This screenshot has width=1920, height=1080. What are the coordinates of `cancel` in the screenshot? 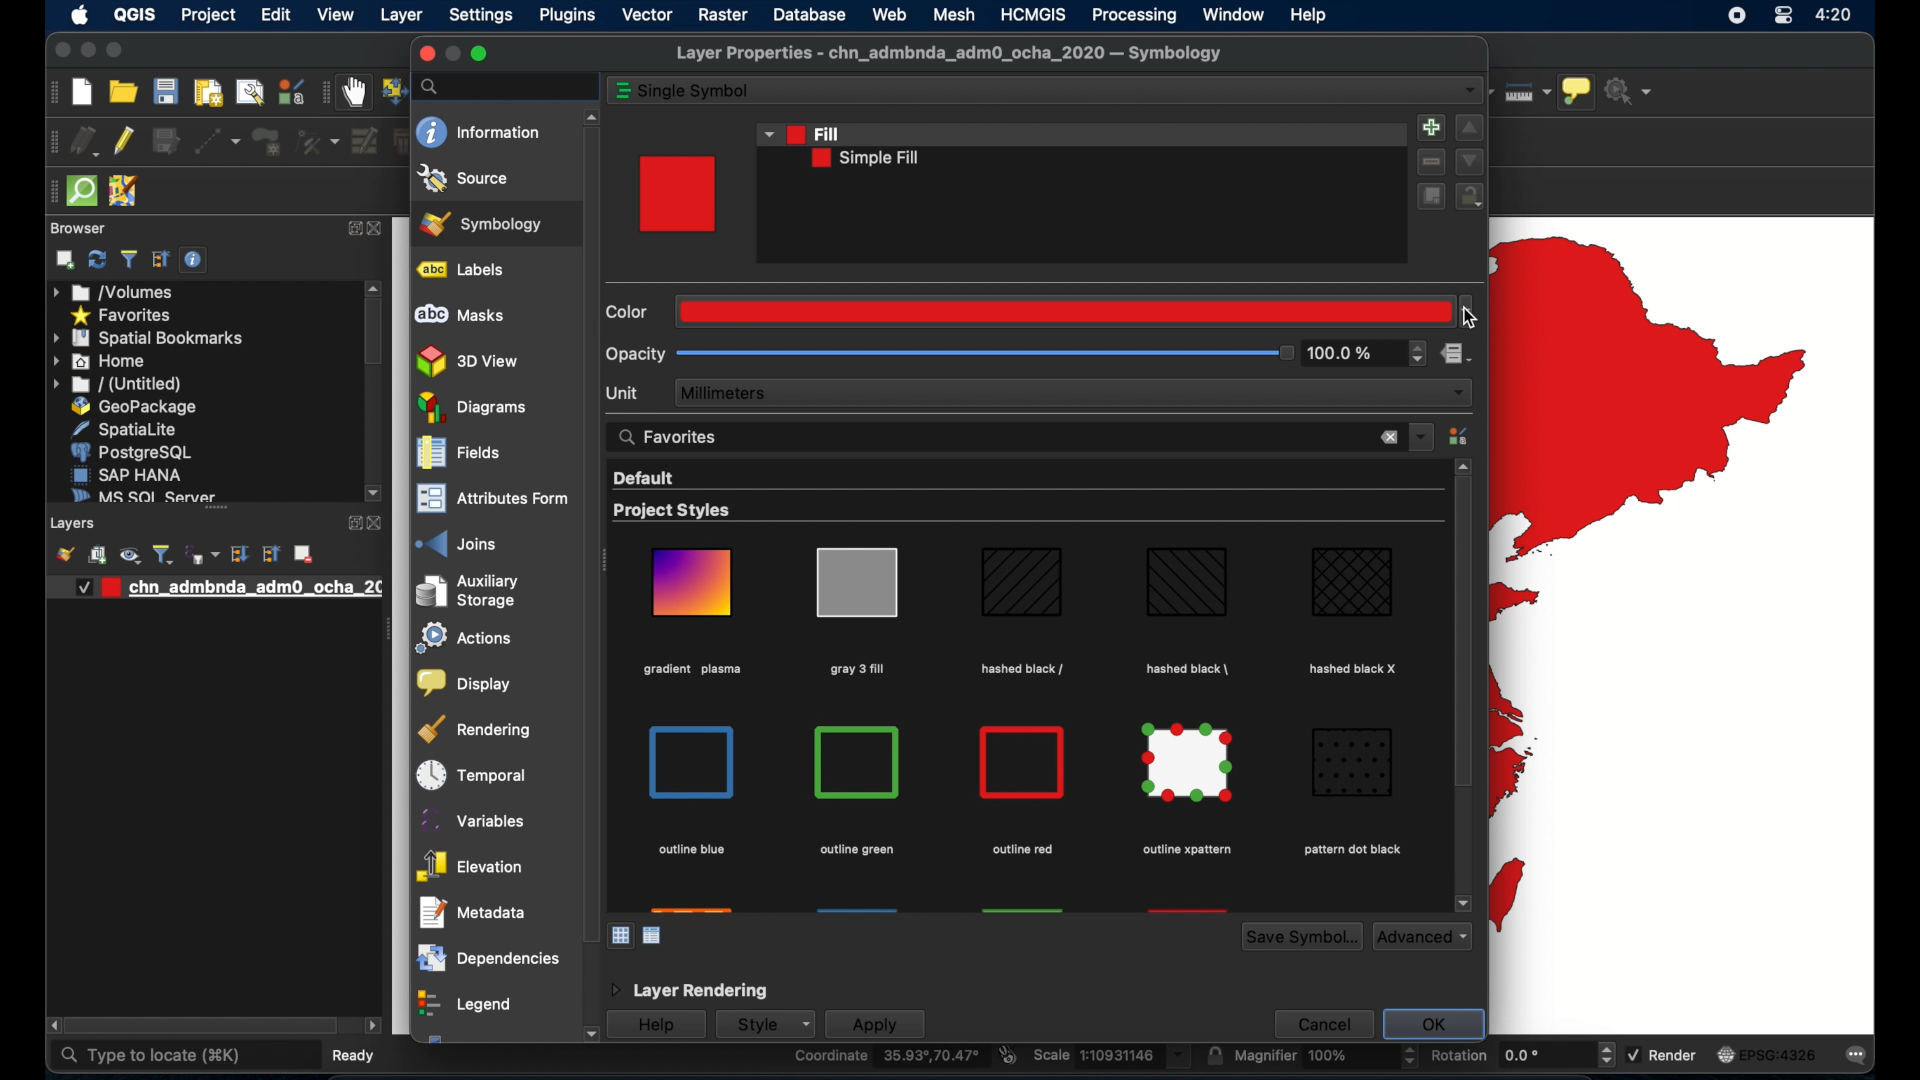 It's located at (1321, 1023).